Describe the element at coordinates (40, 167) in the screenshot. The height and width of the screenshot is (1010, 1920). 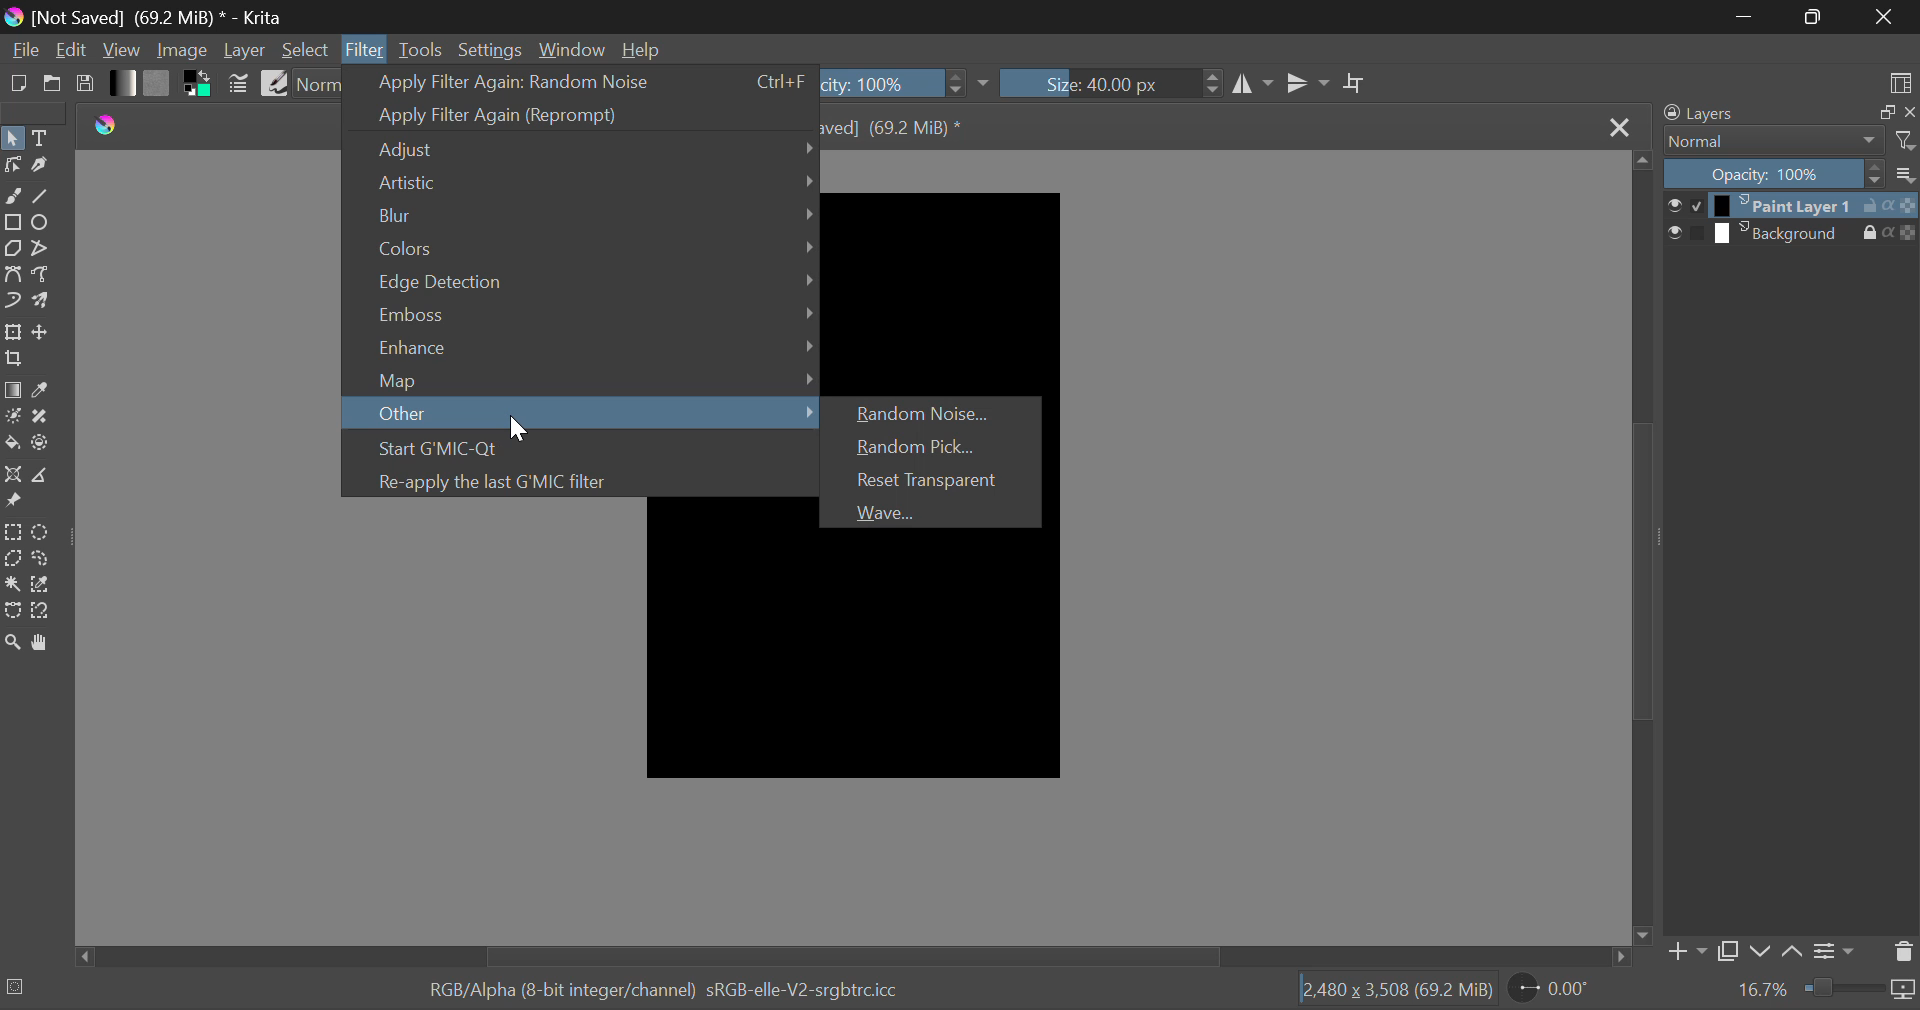
I see `Calligraphic Tool` at that location.